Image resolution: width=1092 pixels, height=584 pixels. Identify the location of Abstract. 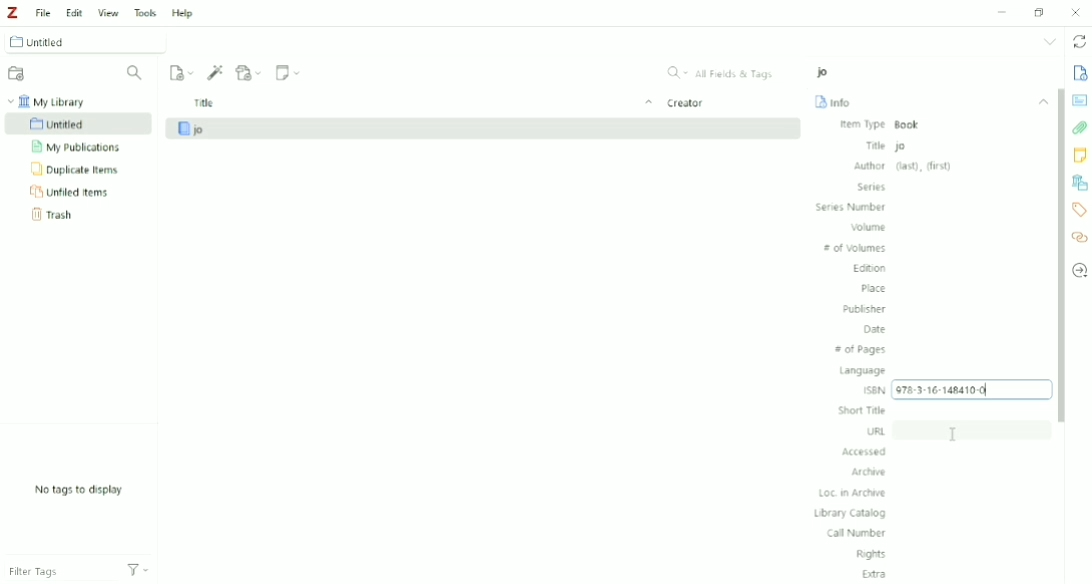
(1080, 99).